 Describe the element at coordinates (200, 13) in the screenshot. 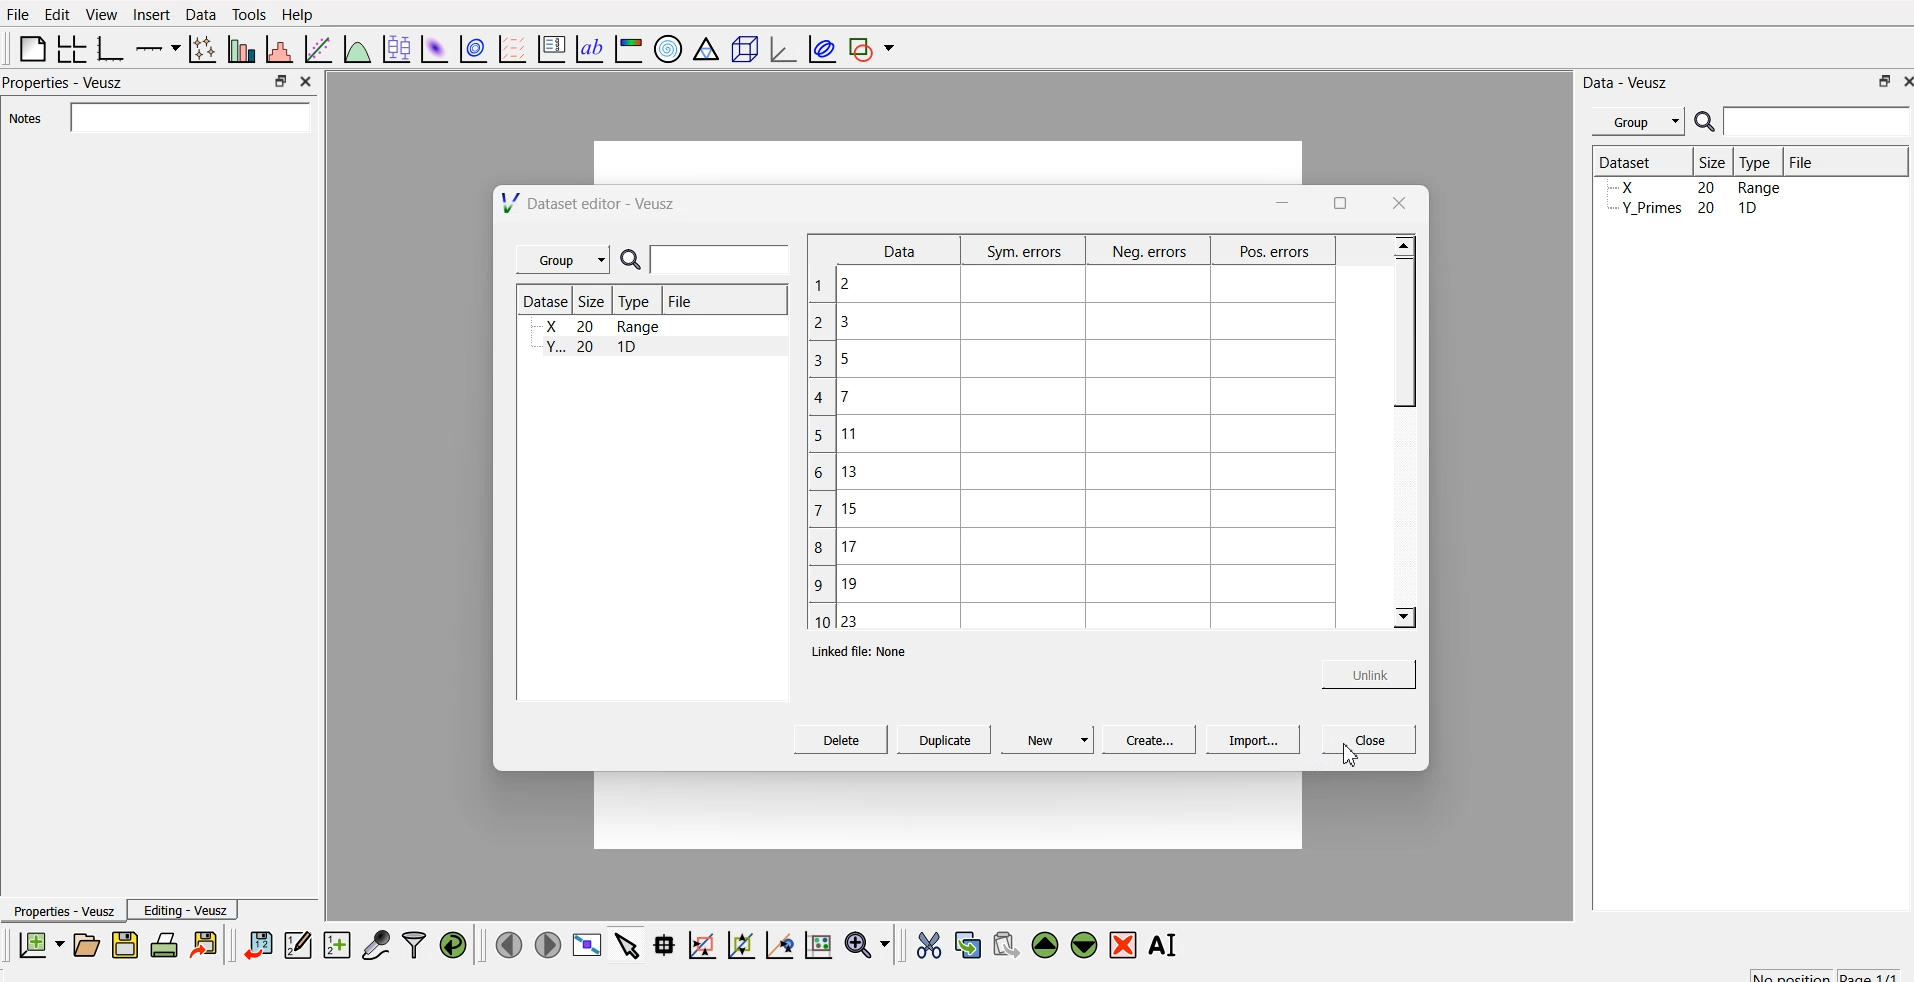

I see `Data` at that location.